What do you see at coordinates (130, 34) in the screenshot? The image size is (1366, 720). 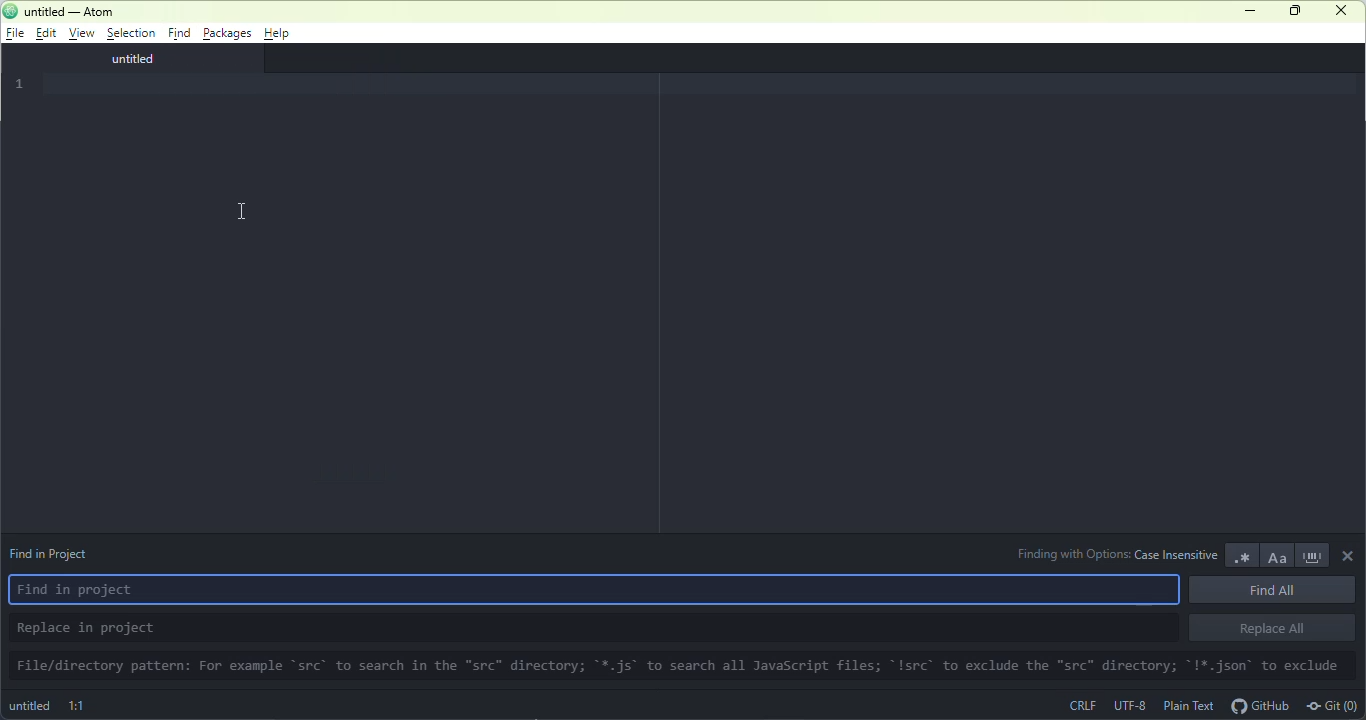 I see `selection` at bounding box center [130, 34].